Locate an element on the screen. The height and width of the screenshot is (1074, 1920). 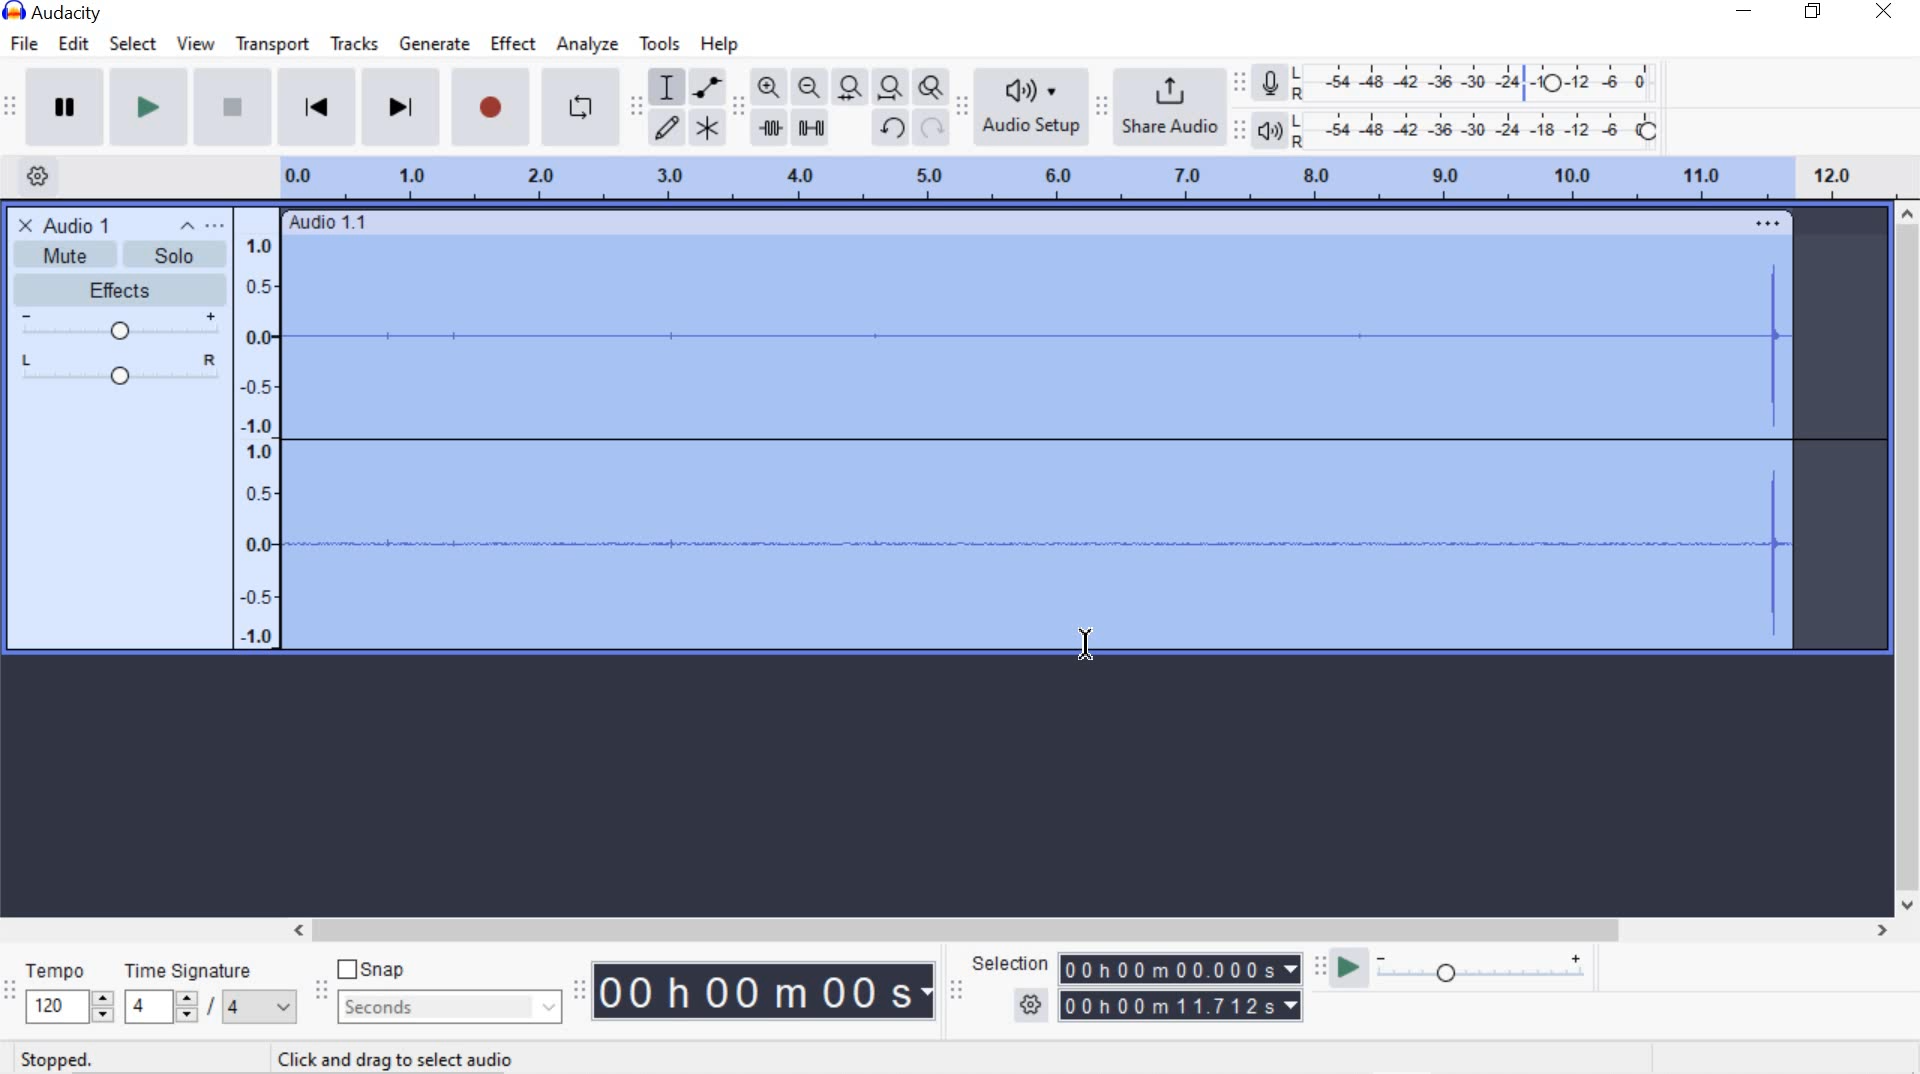
scrollbar is located at coordinates (1087, 928).